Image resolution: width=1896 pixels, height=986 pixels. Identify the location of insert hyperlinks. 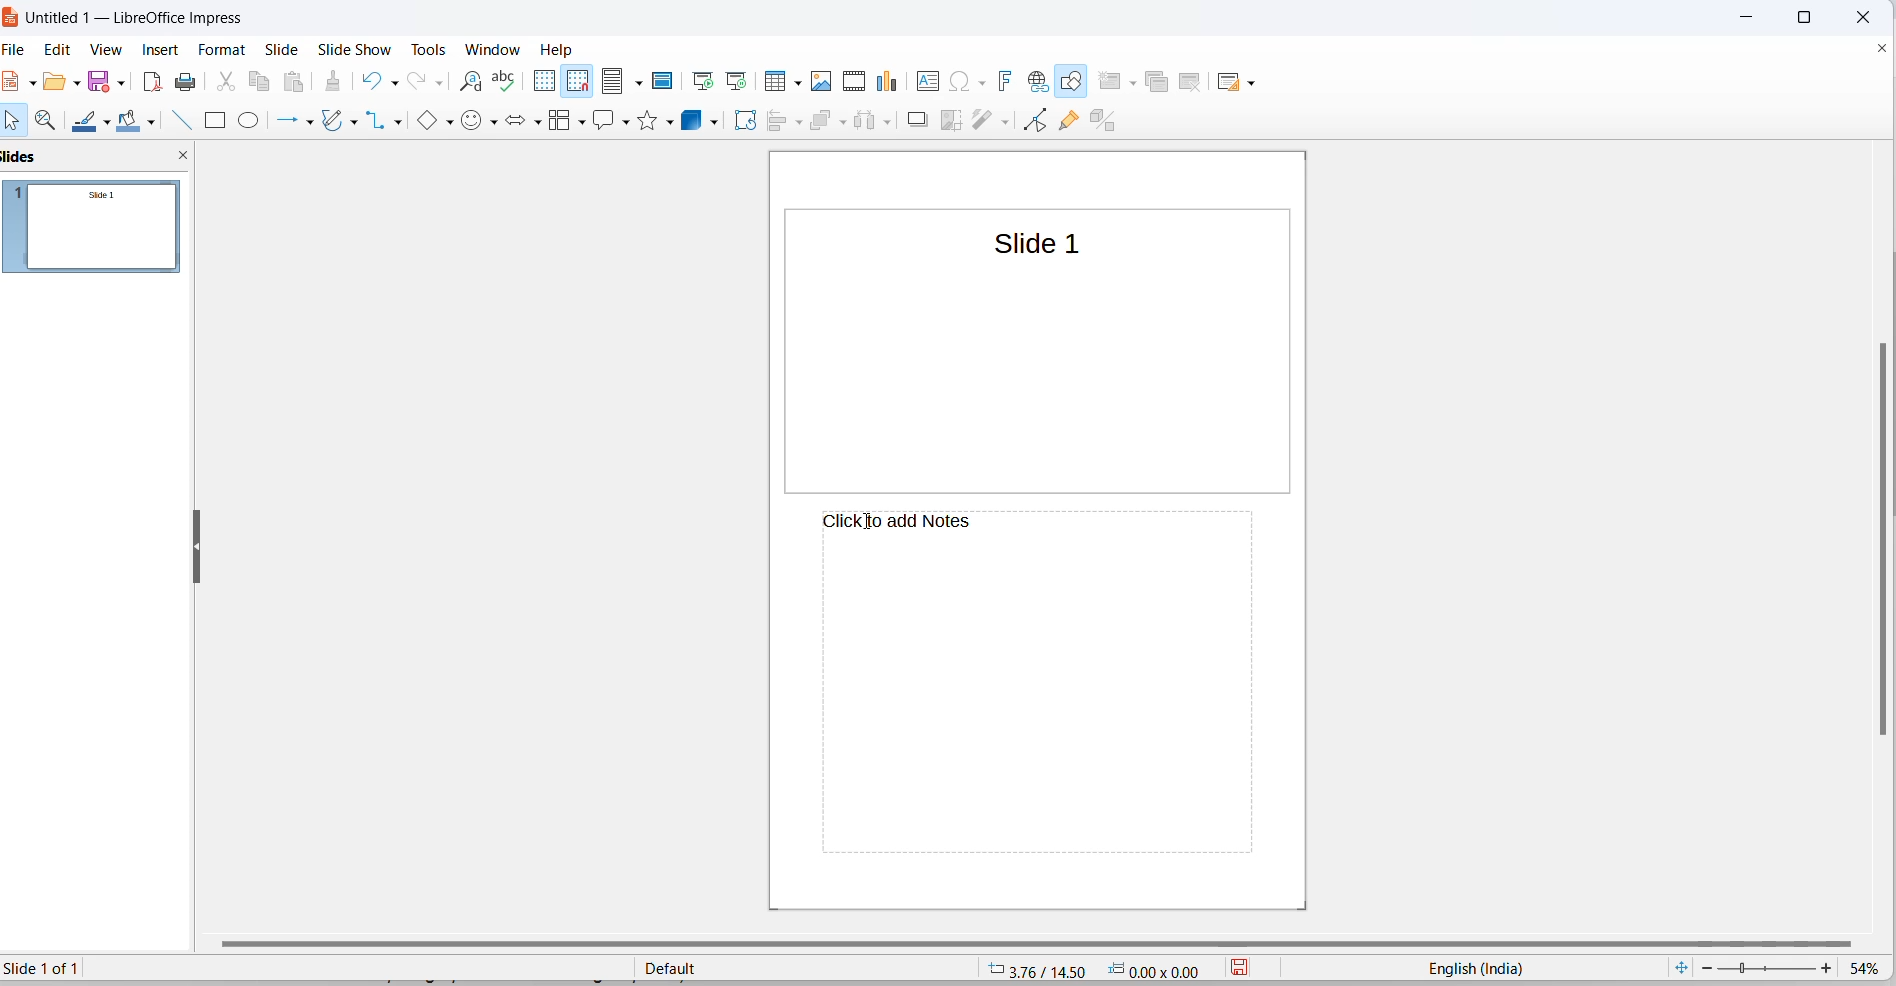
(1039, 80).